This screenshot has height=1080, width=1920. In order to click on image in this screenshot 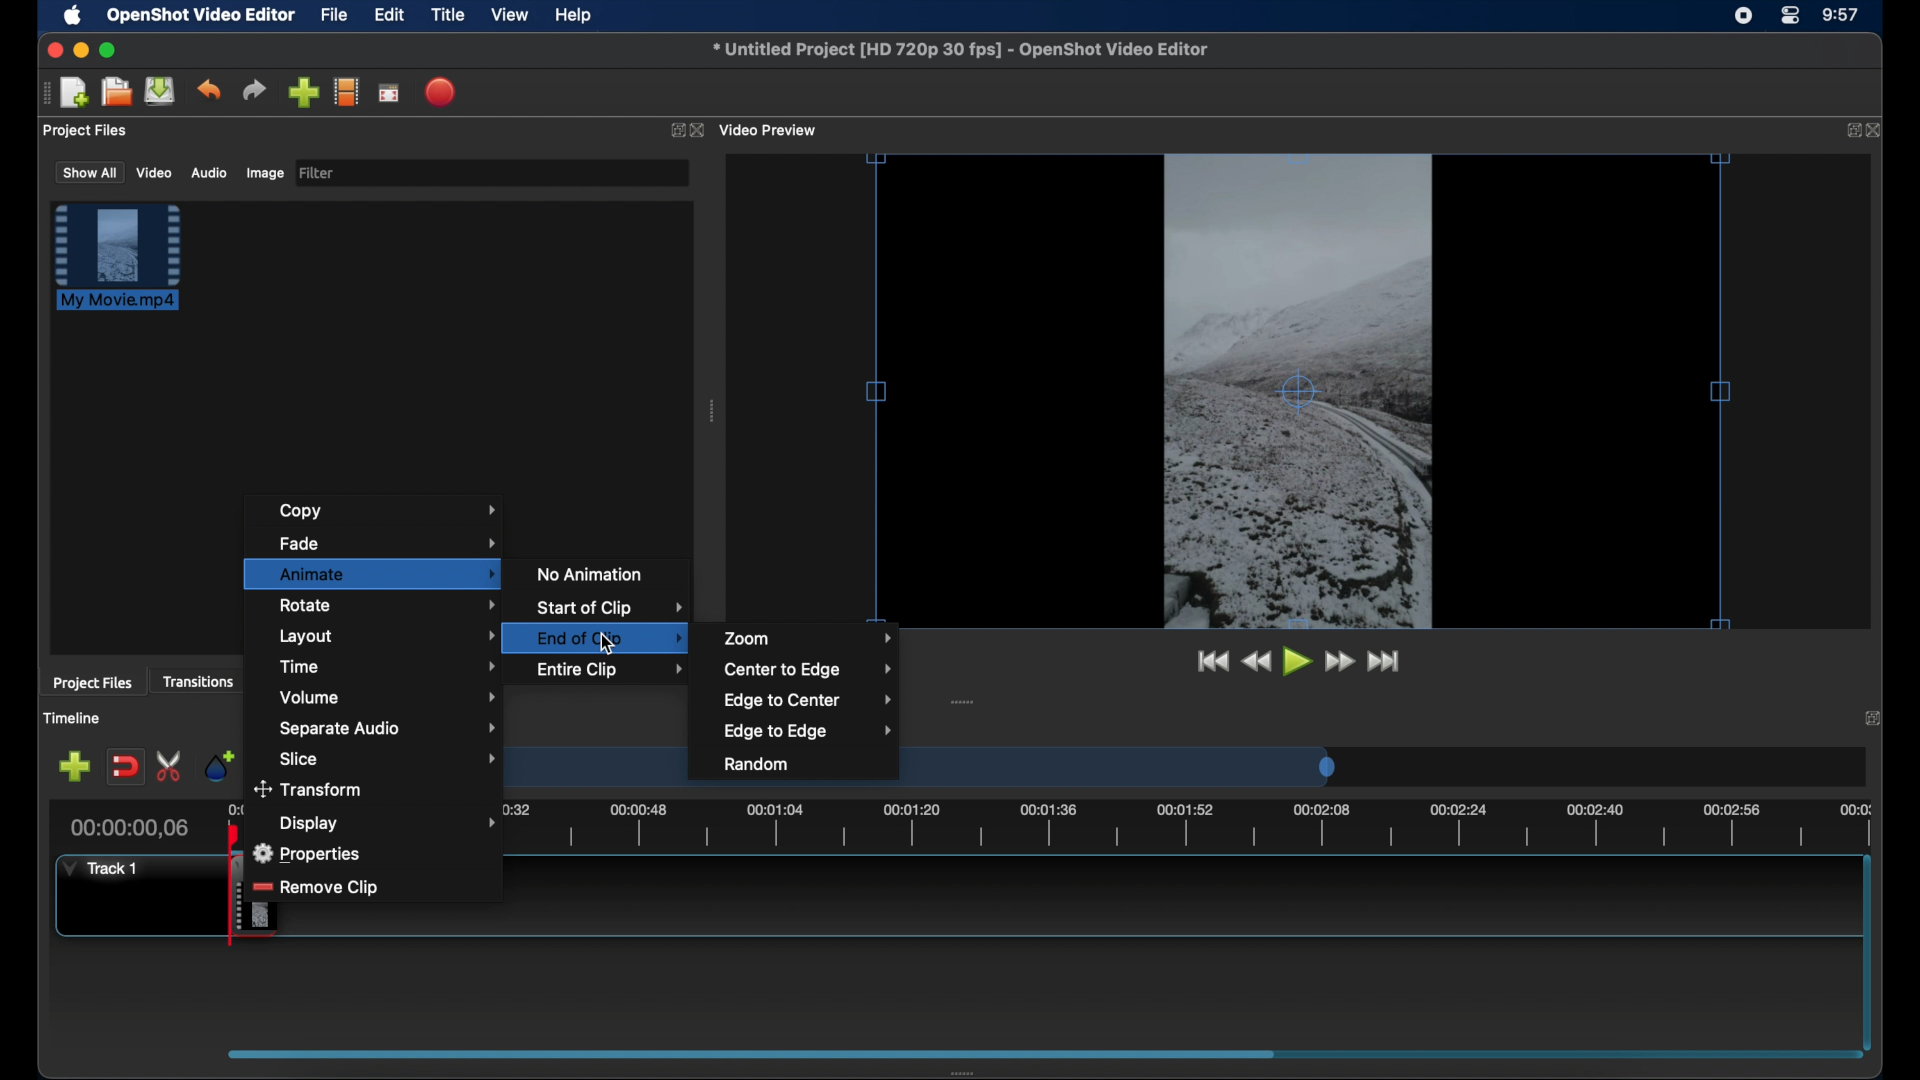, I will do `click(264, 175)`.